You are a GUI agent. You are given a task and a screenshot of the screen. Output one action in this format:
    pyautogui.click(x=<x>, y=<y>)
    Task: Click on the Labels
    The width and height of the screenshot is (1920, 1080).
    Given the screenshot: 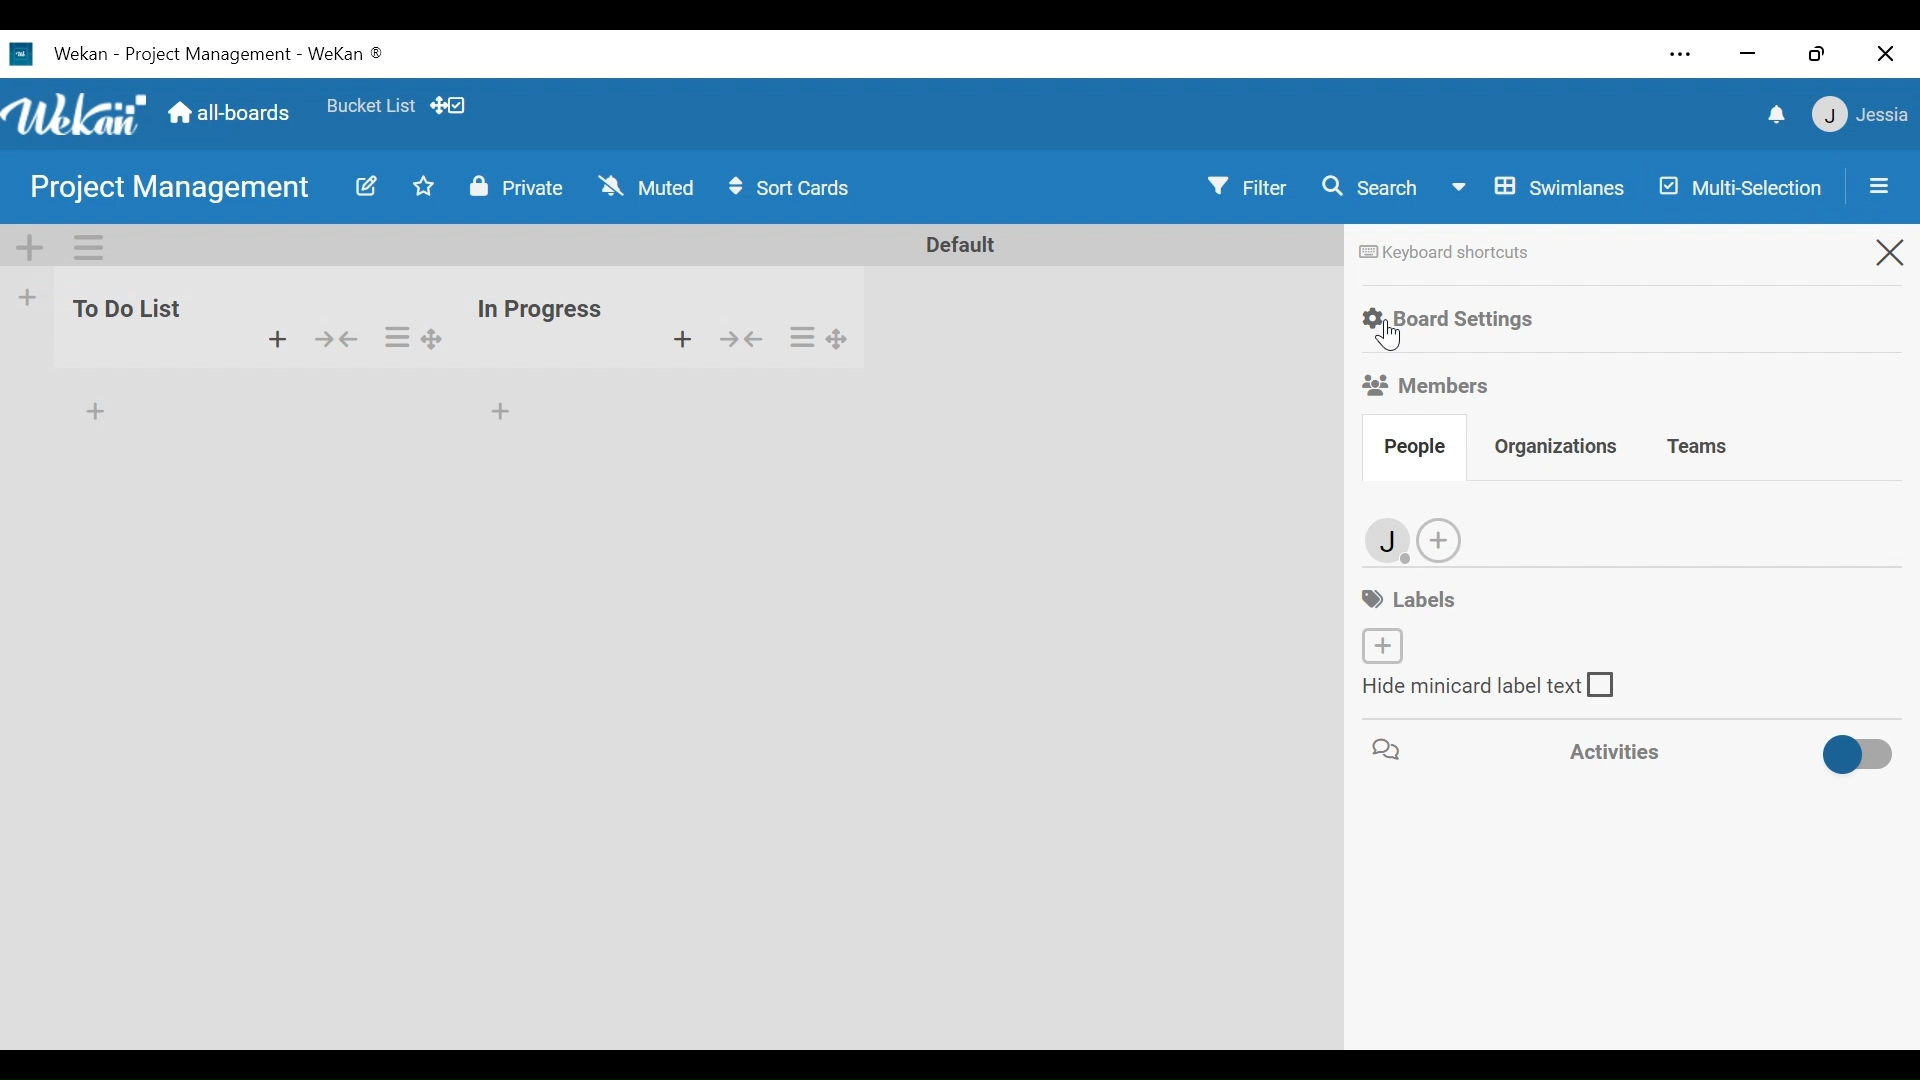 What is the action you would take?
    pyautogui.click(x=1413, y=599)
    